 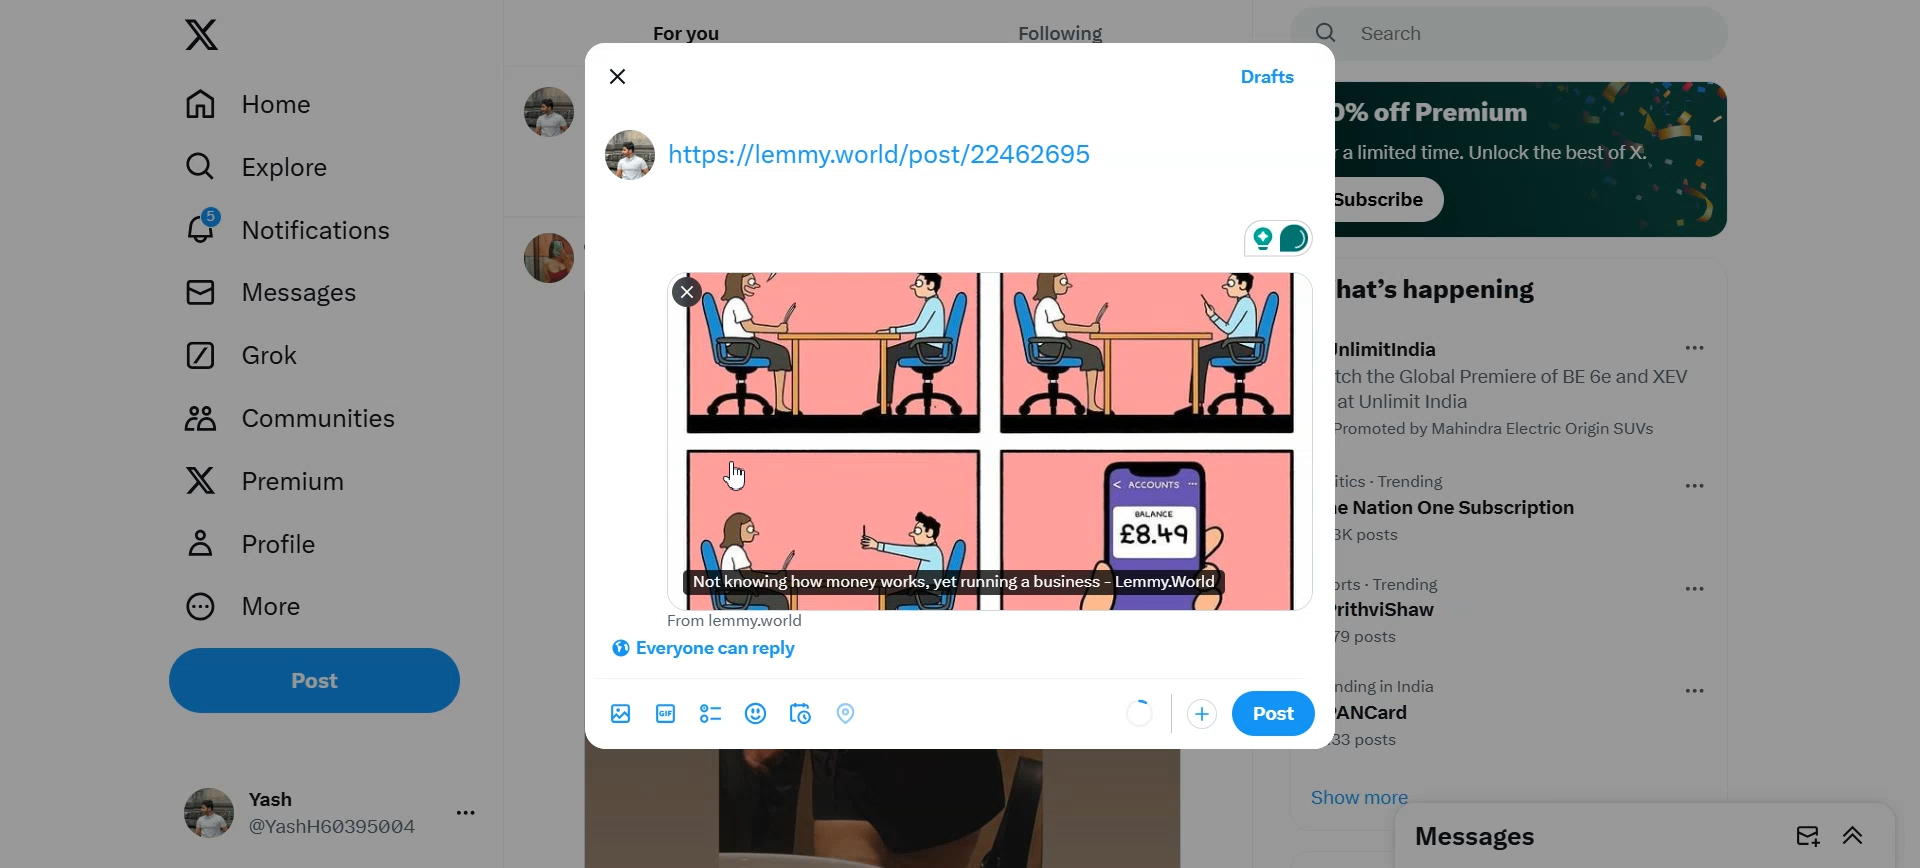 I want to click on Close, so click(x=620, y=79).